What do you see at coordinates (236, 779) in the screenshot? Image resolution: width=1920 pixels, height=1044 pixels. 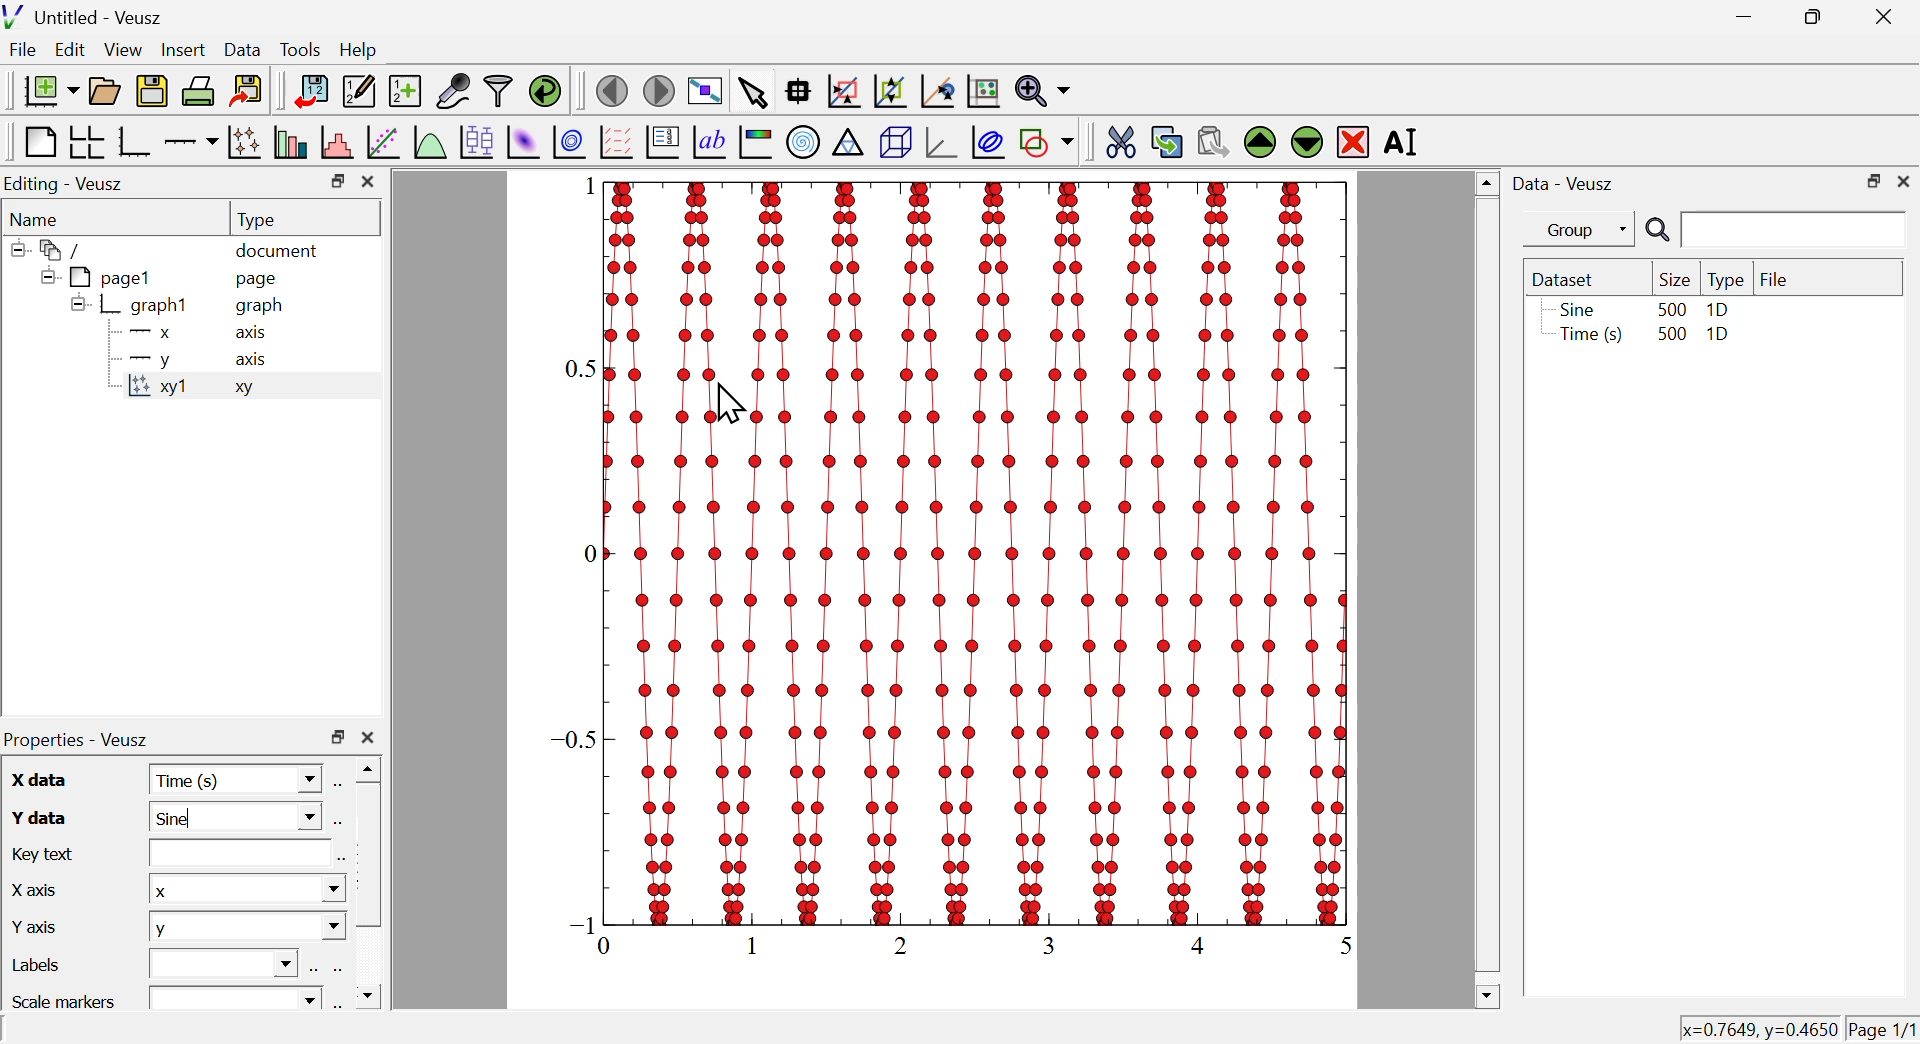 I see `time(s)` at bounding box center [236, 779].